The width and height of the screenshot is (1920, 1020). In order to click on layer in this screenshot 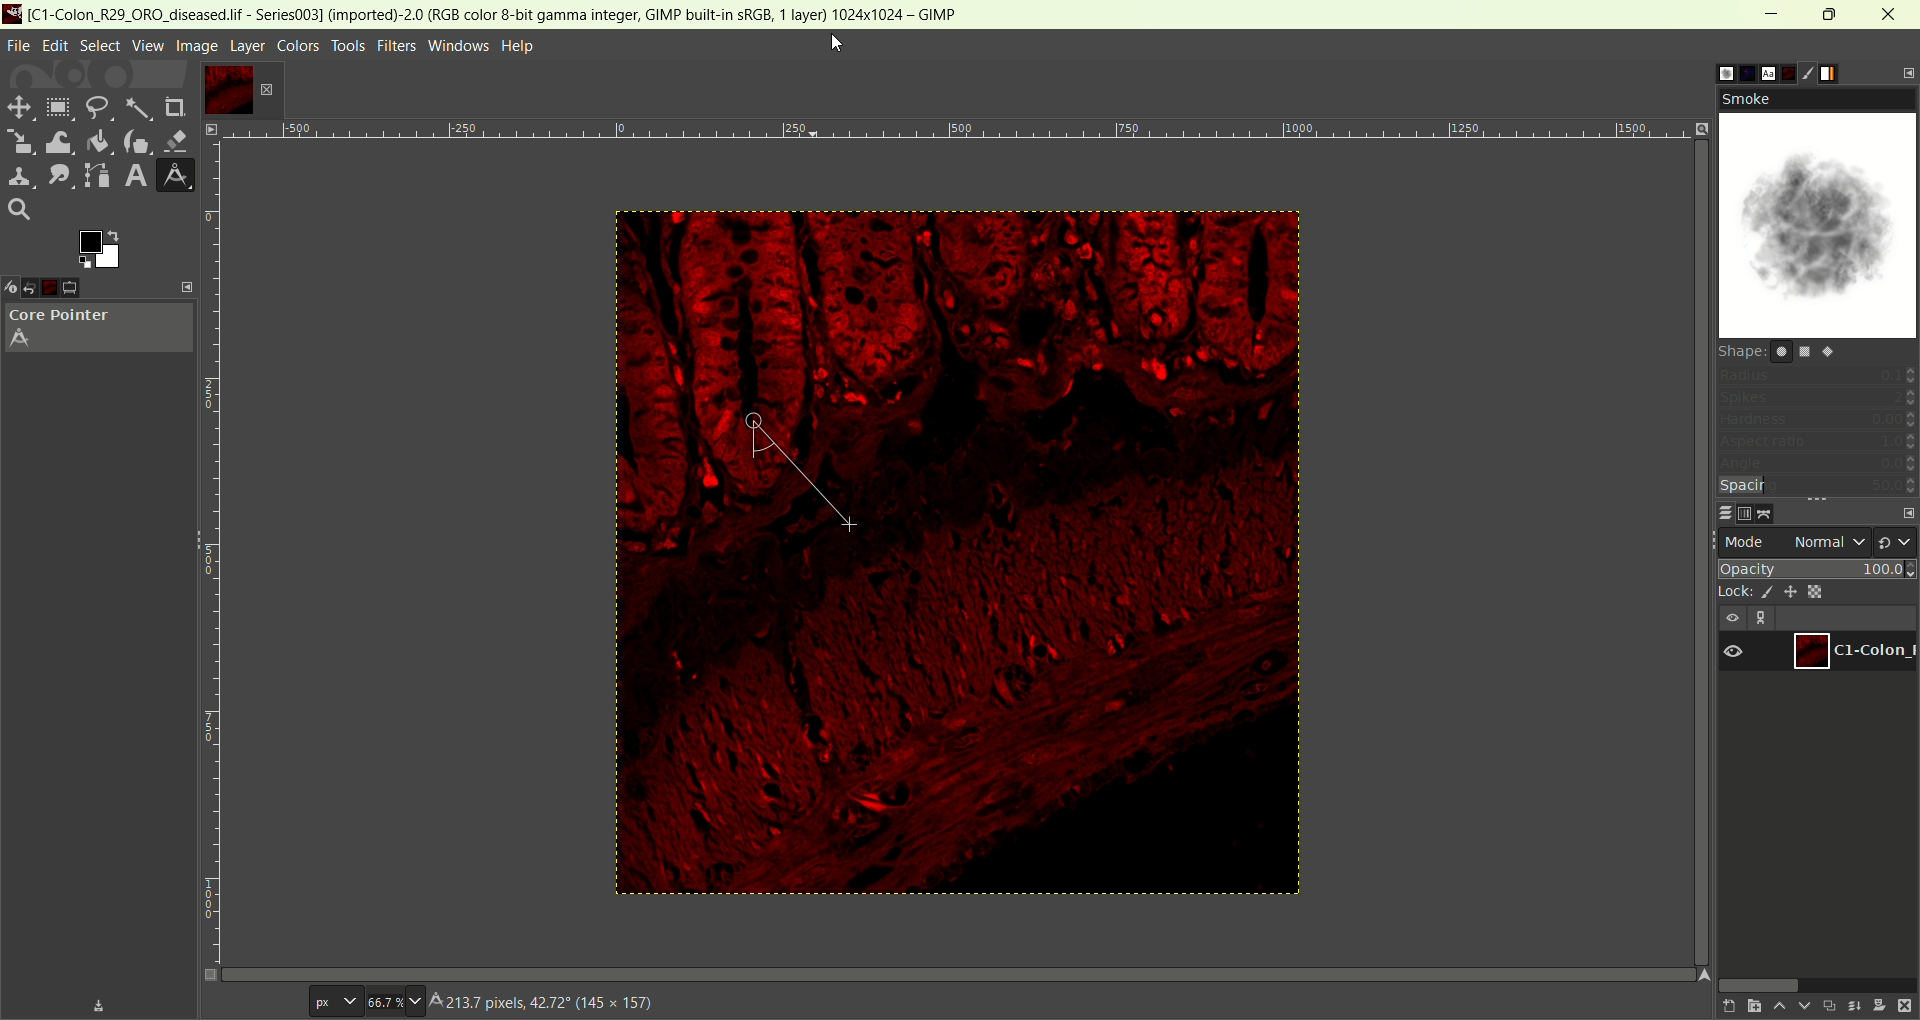, I will do `click(248, 47)`.